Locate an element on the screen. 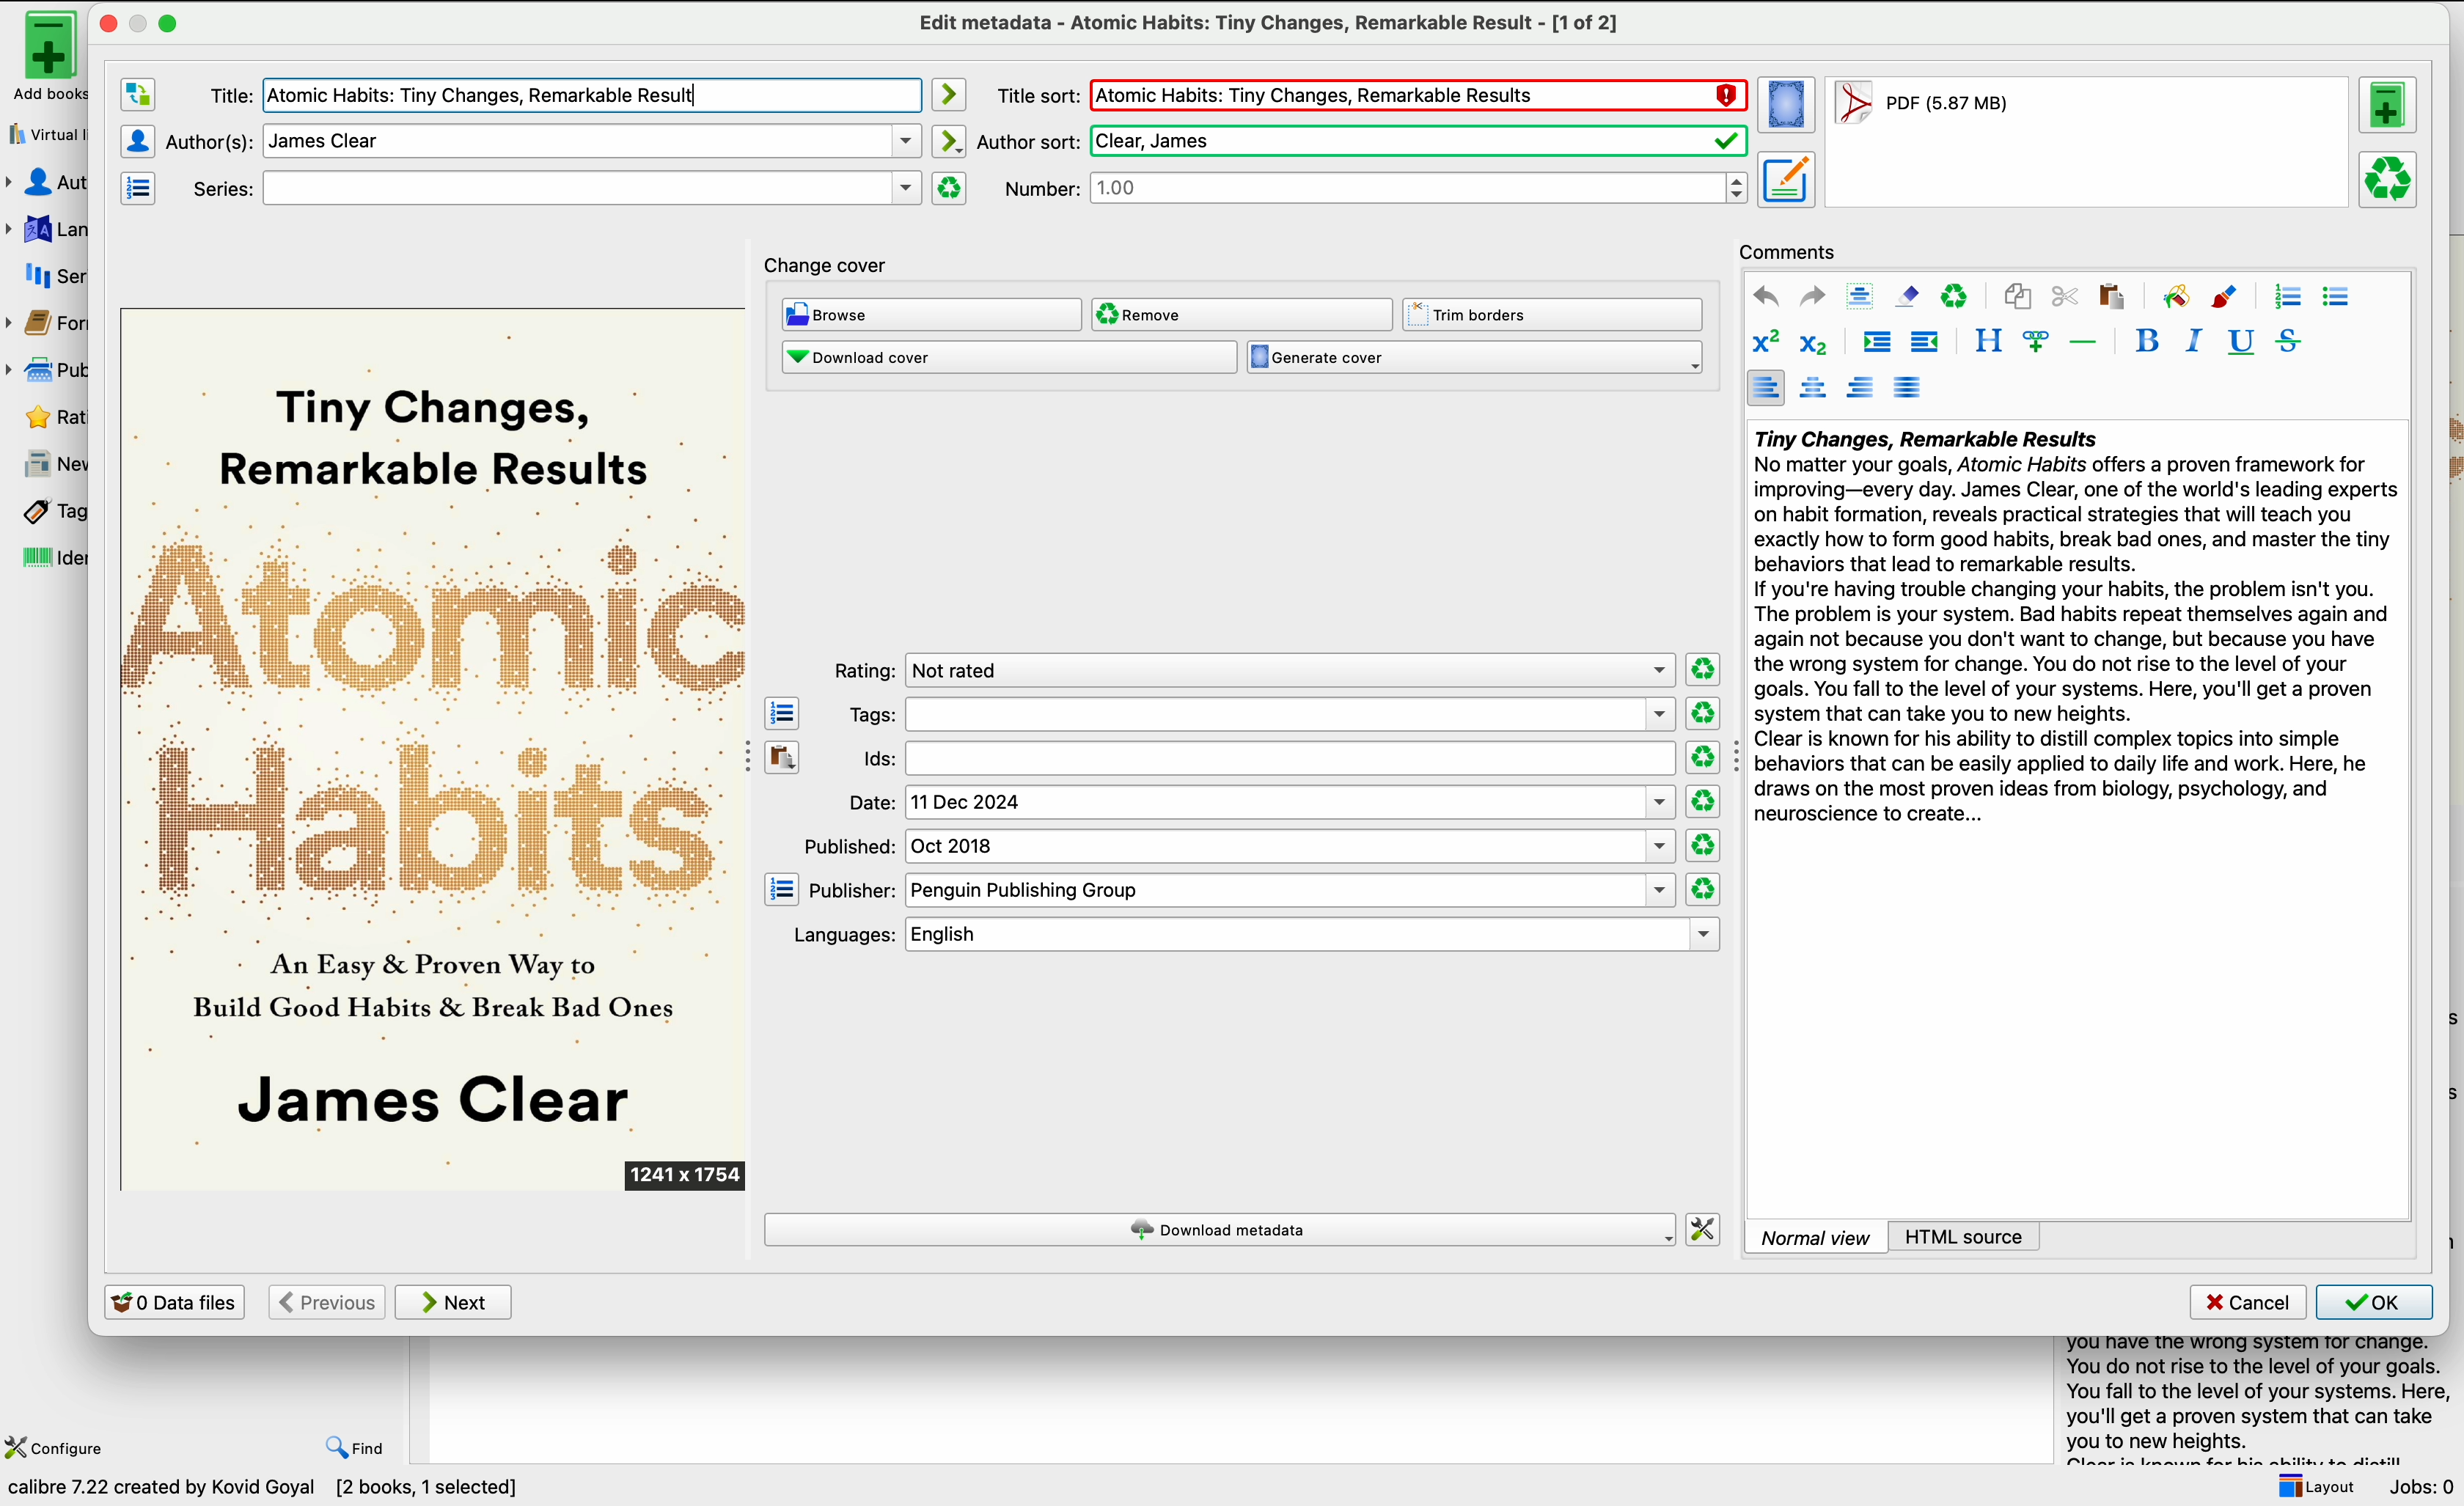  add a format to this book is located at coordinates (2391, 109).